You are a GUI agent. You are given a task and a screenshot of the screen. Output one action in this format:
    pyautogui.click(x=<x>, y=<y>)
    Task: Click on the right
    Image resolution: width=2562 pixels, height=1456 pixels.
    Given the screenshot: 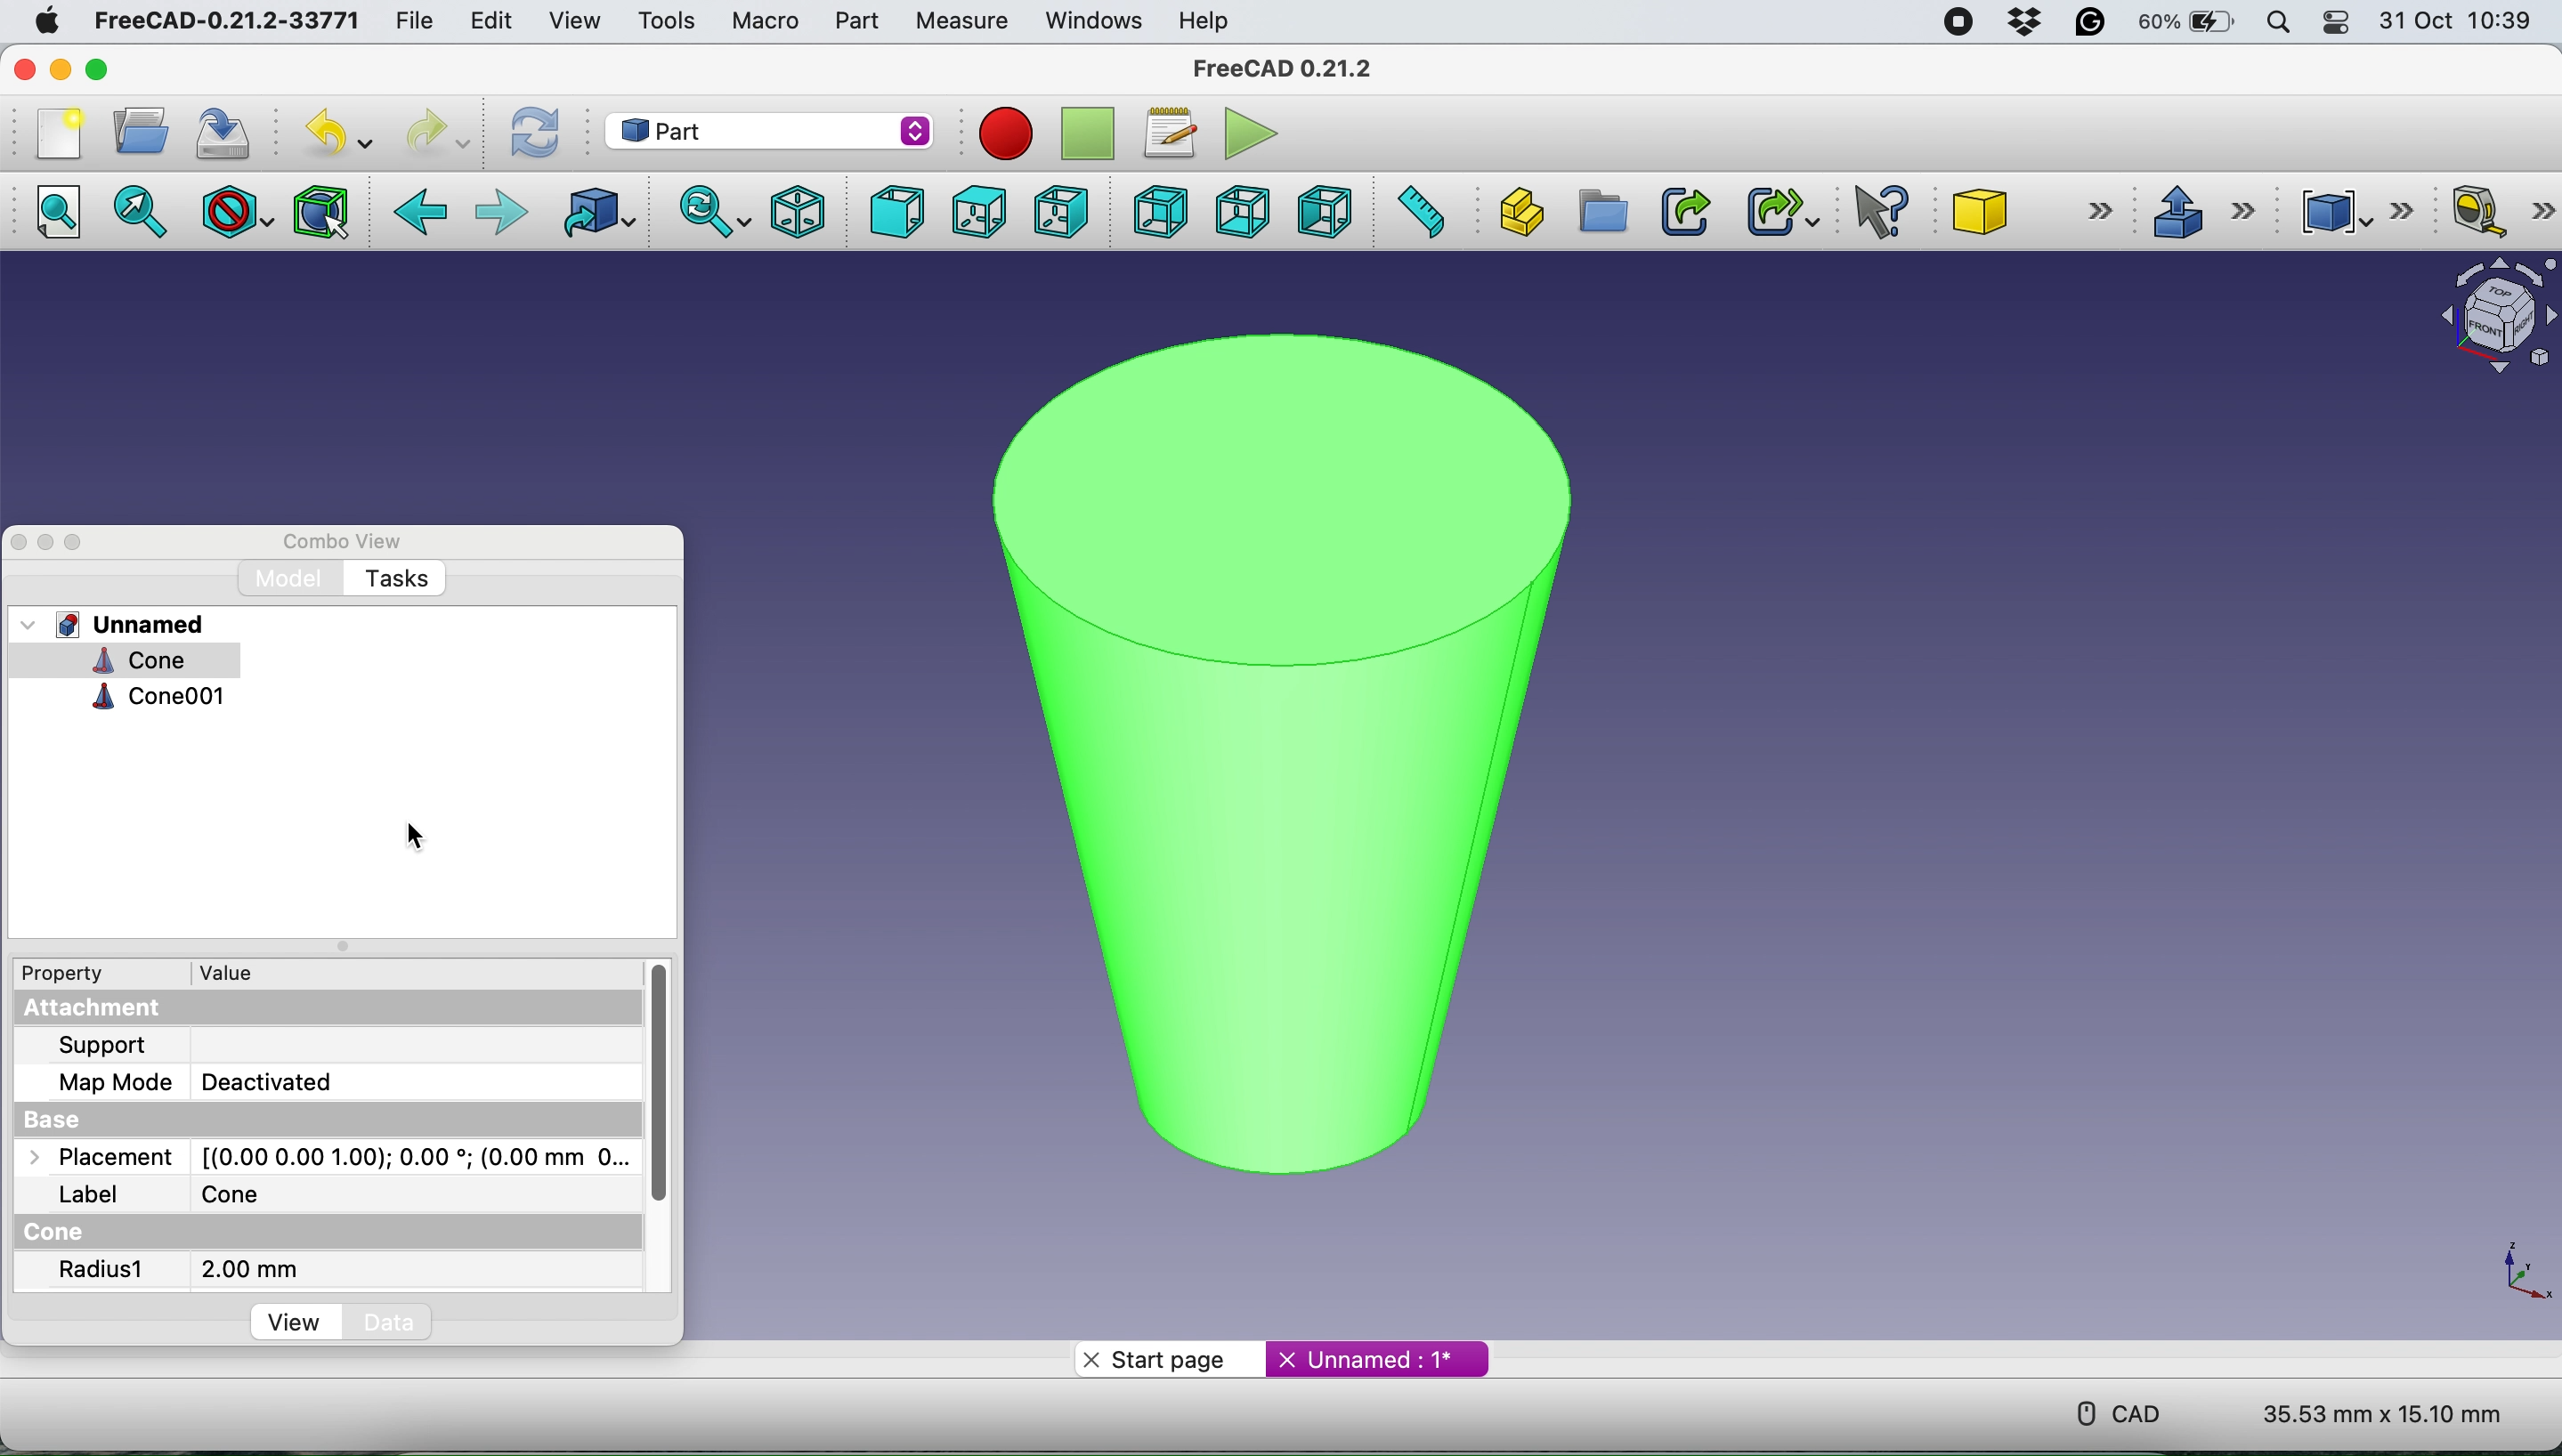 What is the action you would take?
    pyautogui.click(x=1059, y=210)
    